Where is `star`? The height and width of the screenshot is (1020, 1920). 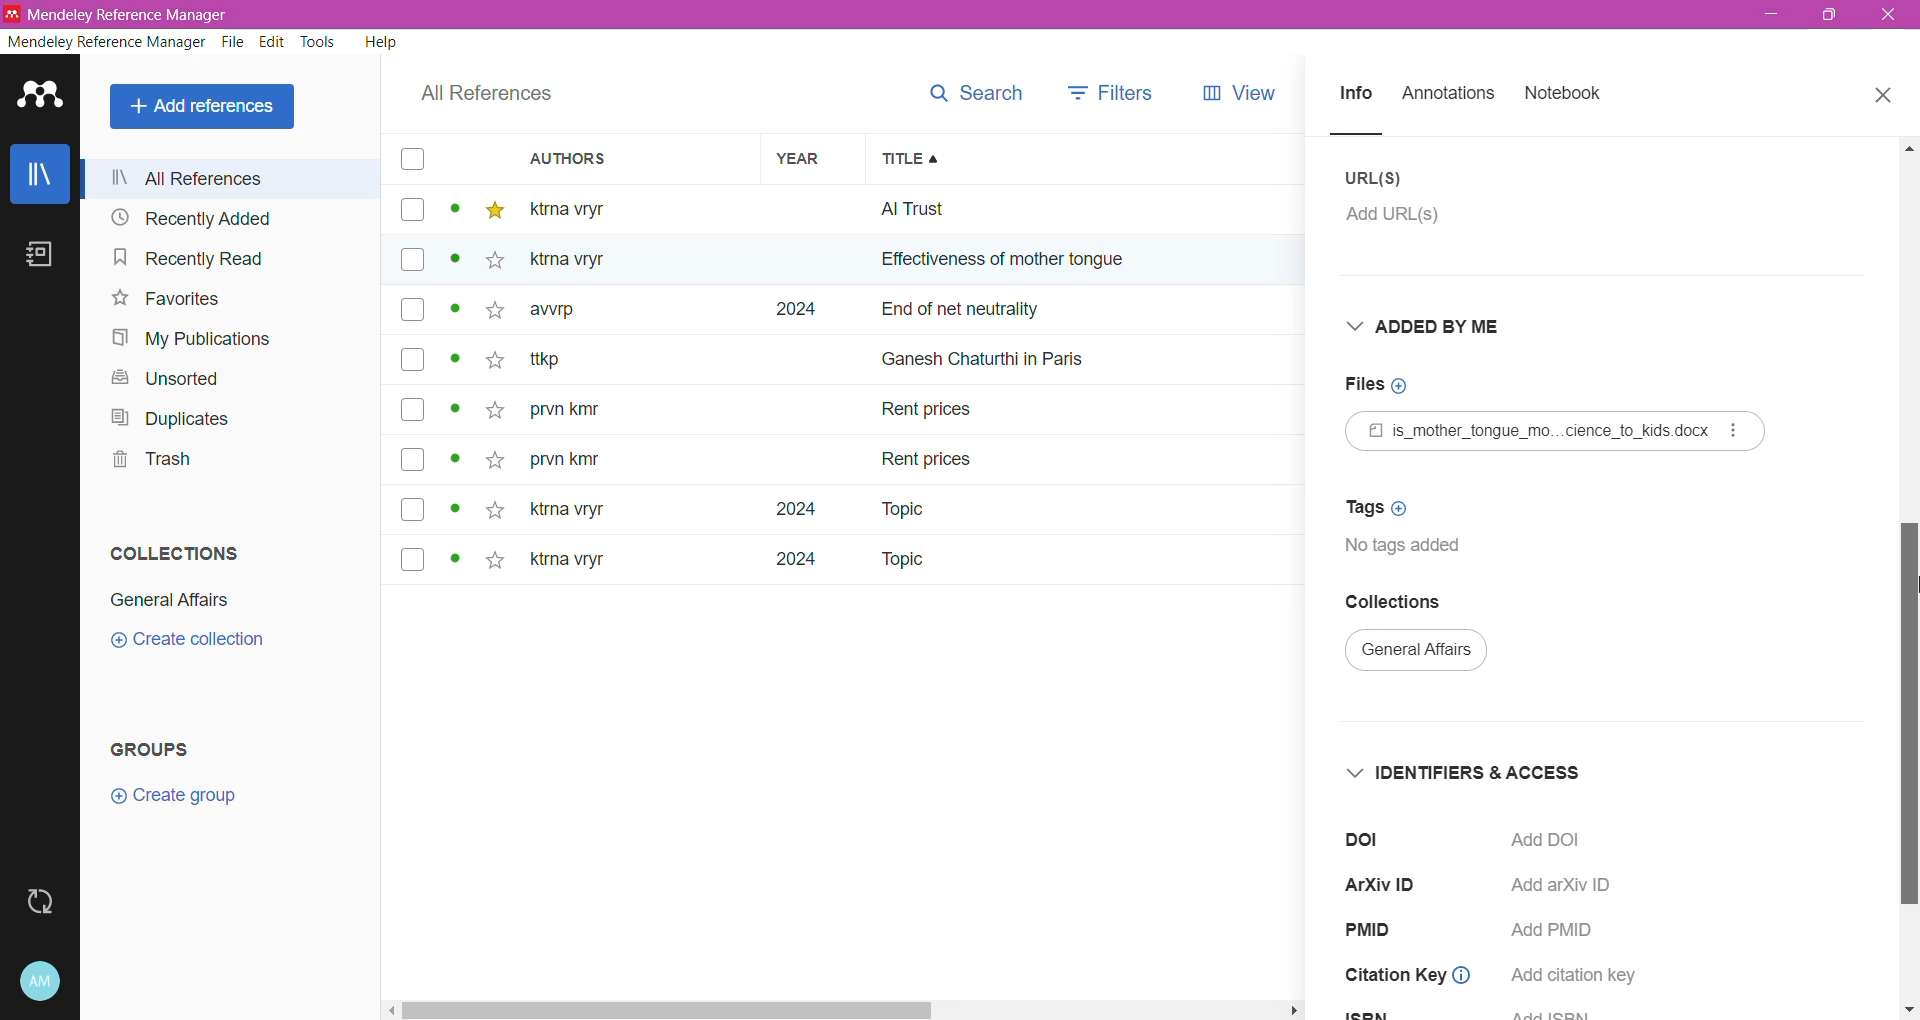
star is located at coordinates (494, 211).